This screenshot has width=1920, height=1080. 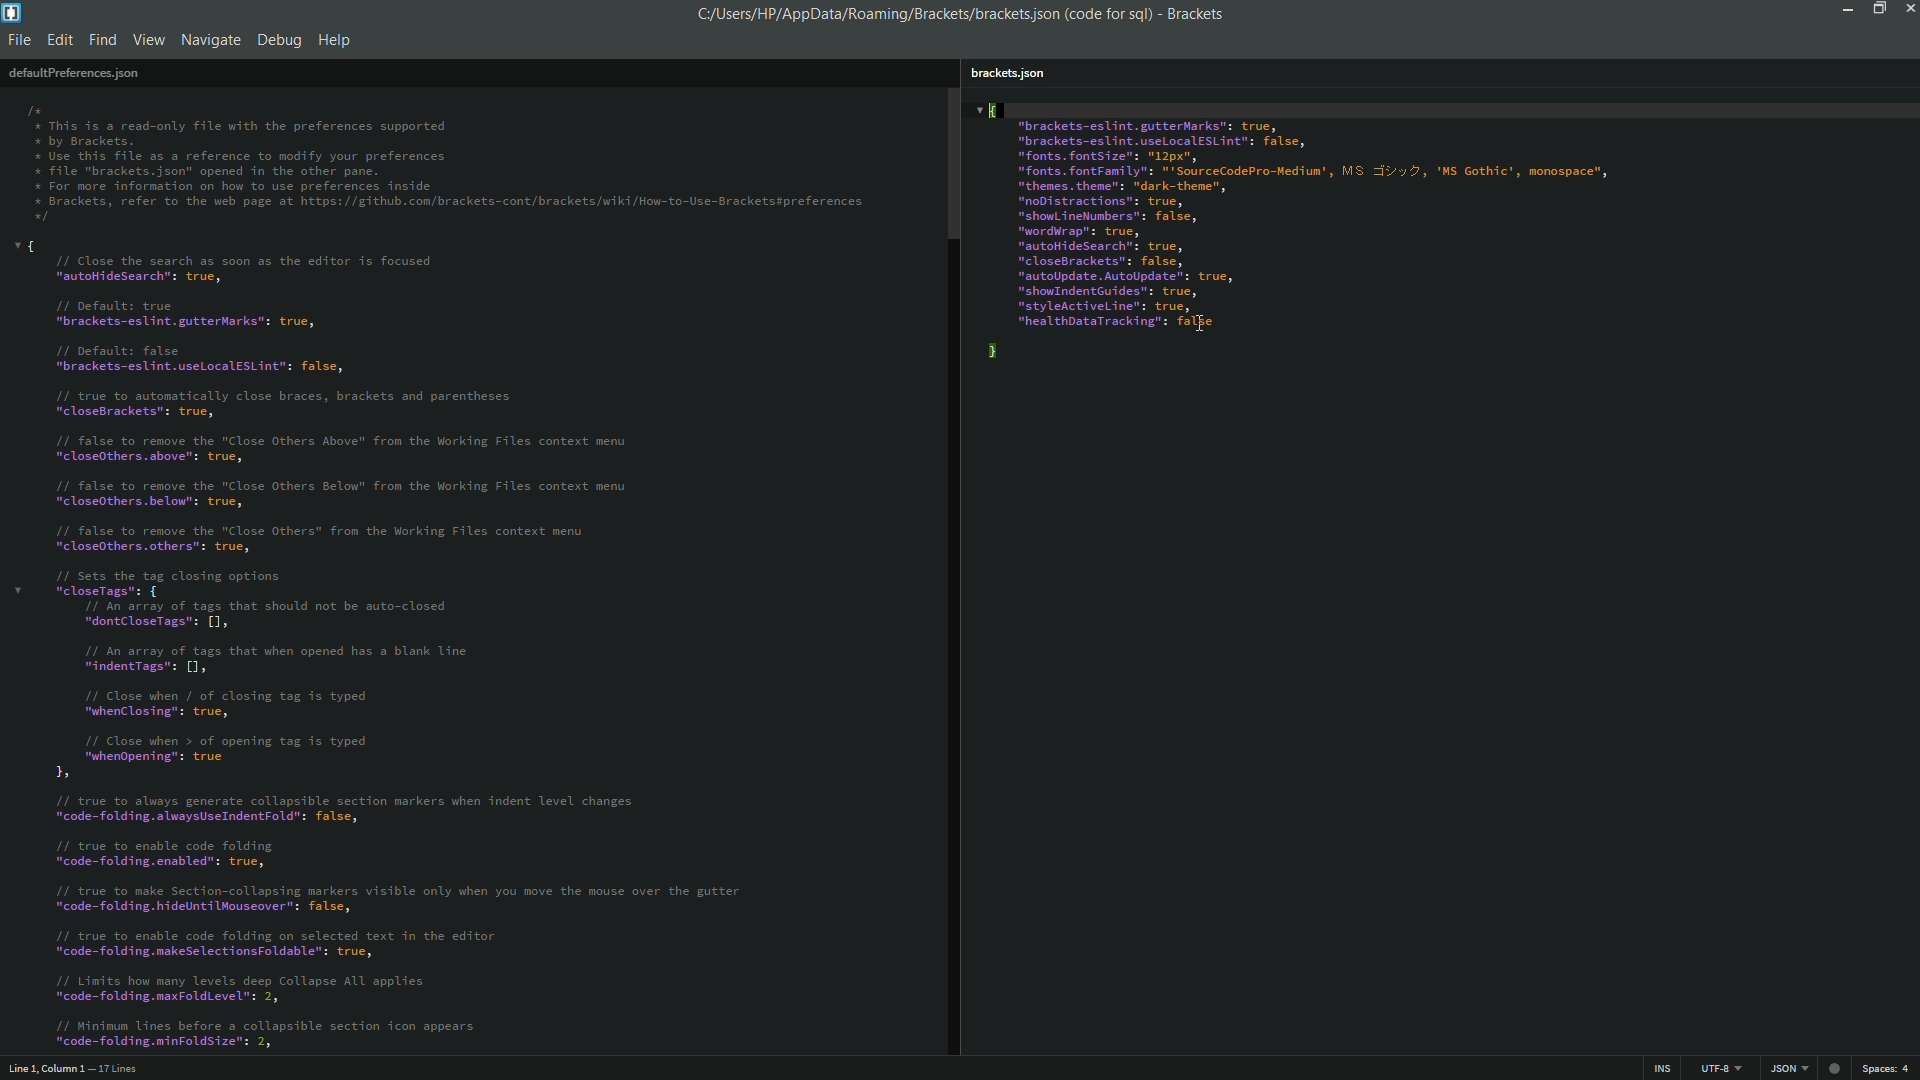 I want to click on Help menu, so click(x=338, y=39).